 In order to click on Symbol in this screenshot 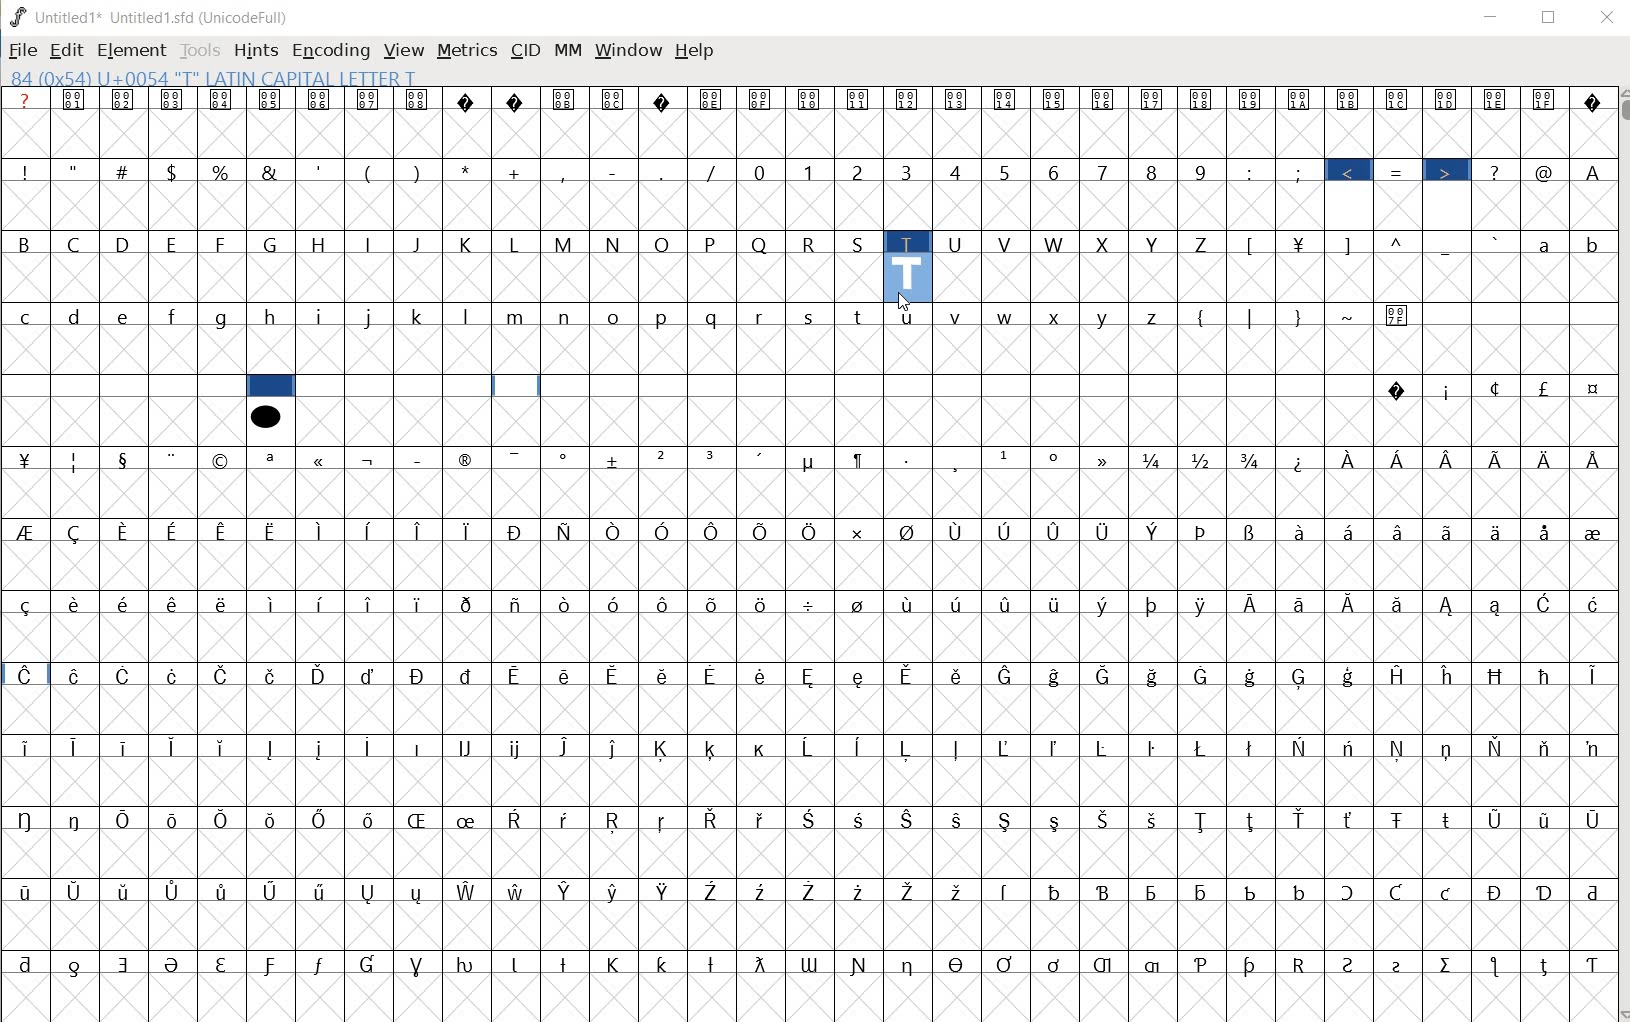, I will do `click(908, 531)`.